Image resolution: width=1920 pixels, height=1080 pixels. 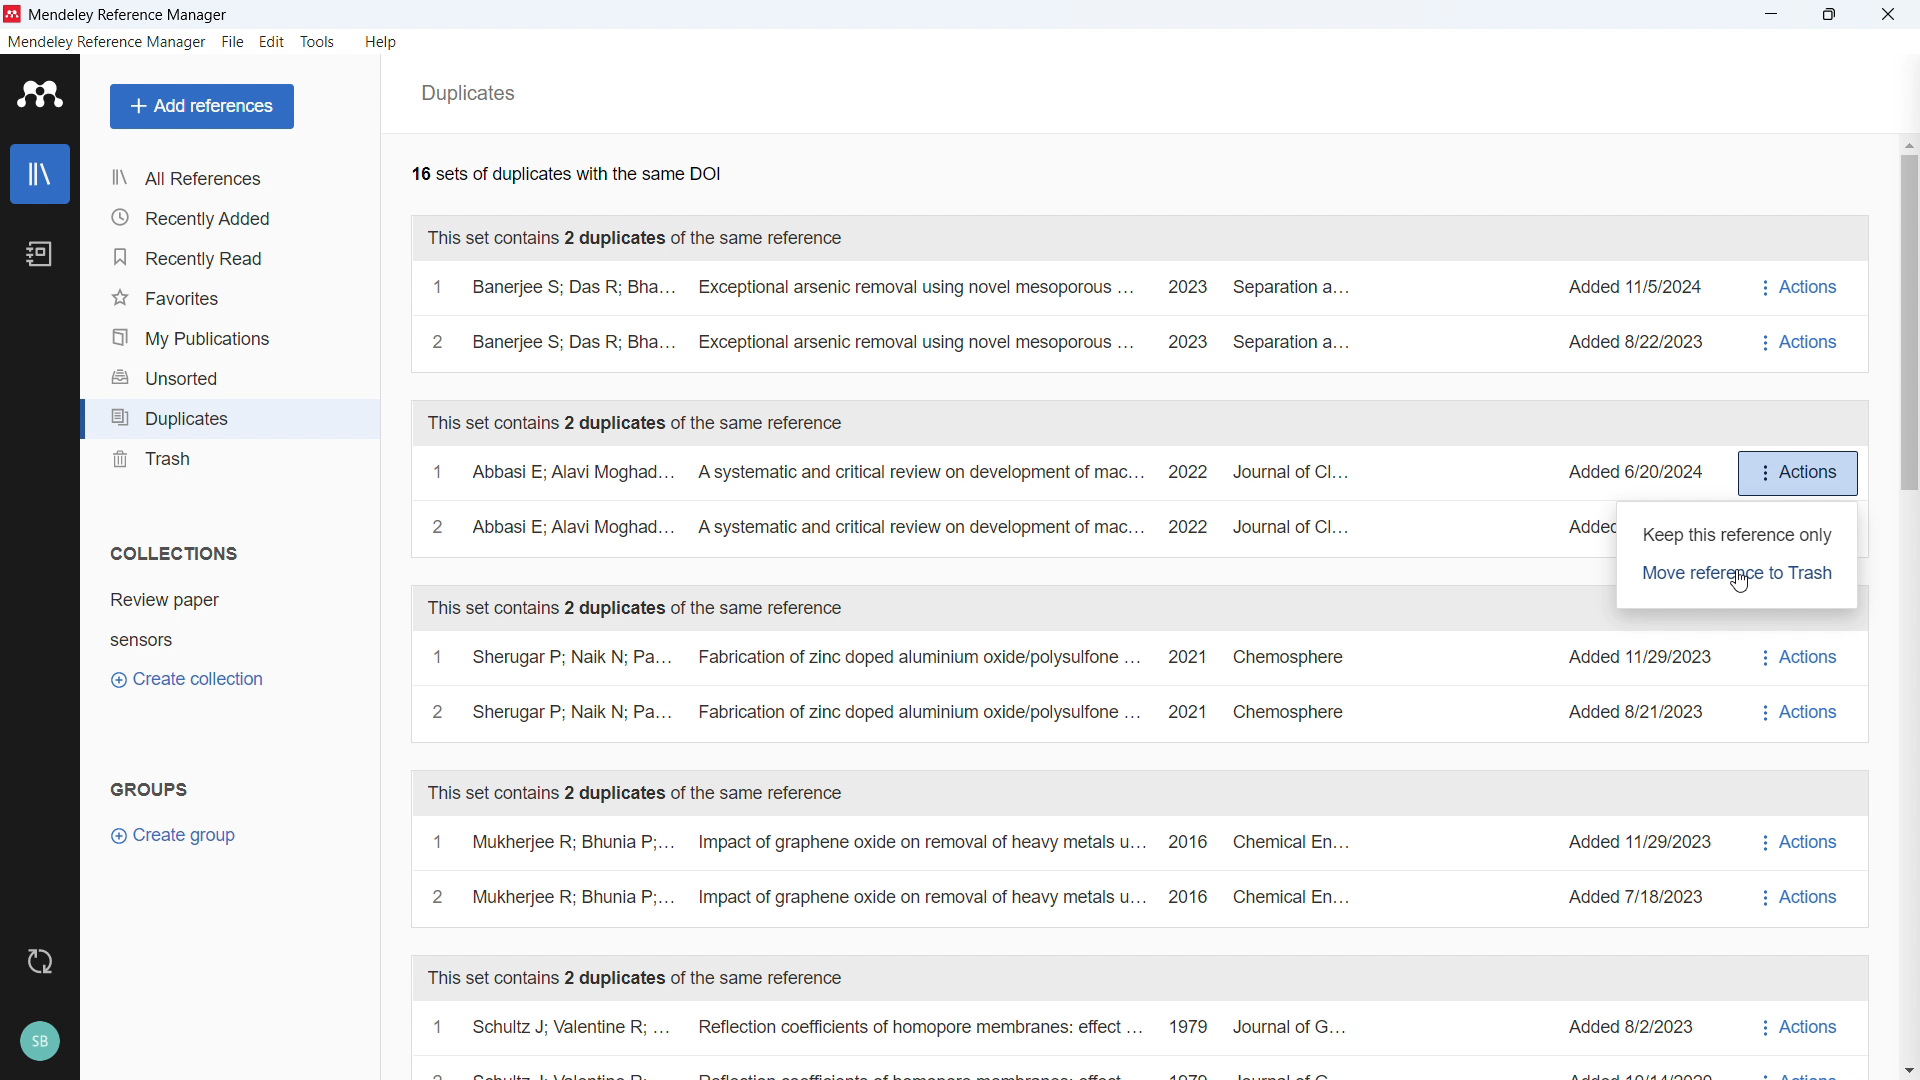 What do you see at coordinates (1802, 871) in the screenshot?
I see `actions` at bounding box center [1802, 871].